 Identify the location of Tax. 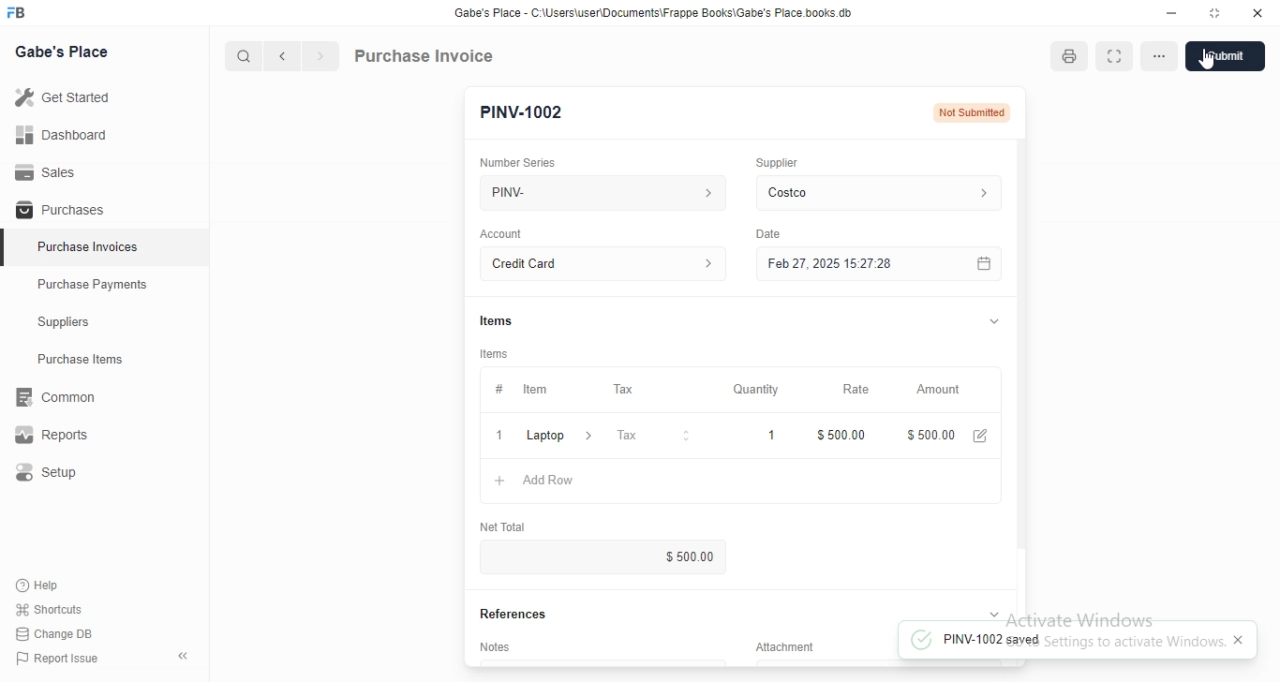
(650, 389).